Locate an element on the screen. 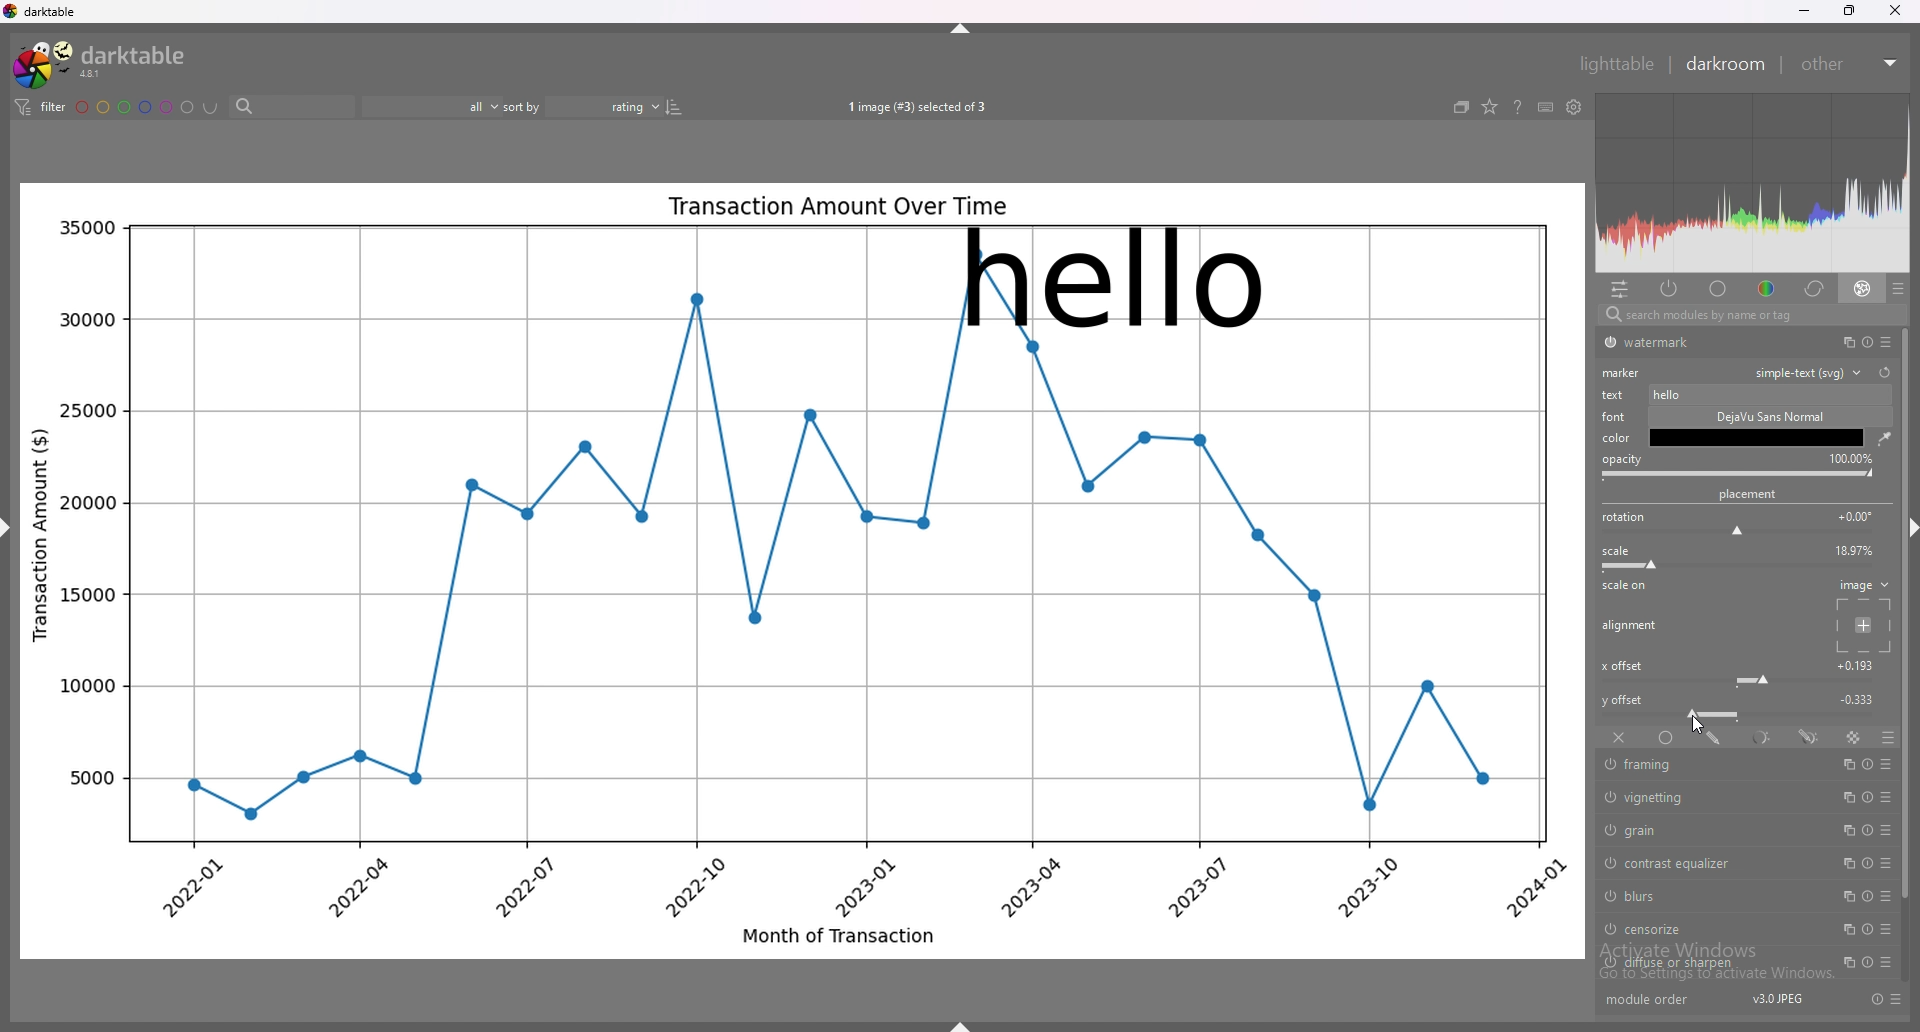 This screenshot has height=1032, width=1920. close is located at coordinates (1892, 12).